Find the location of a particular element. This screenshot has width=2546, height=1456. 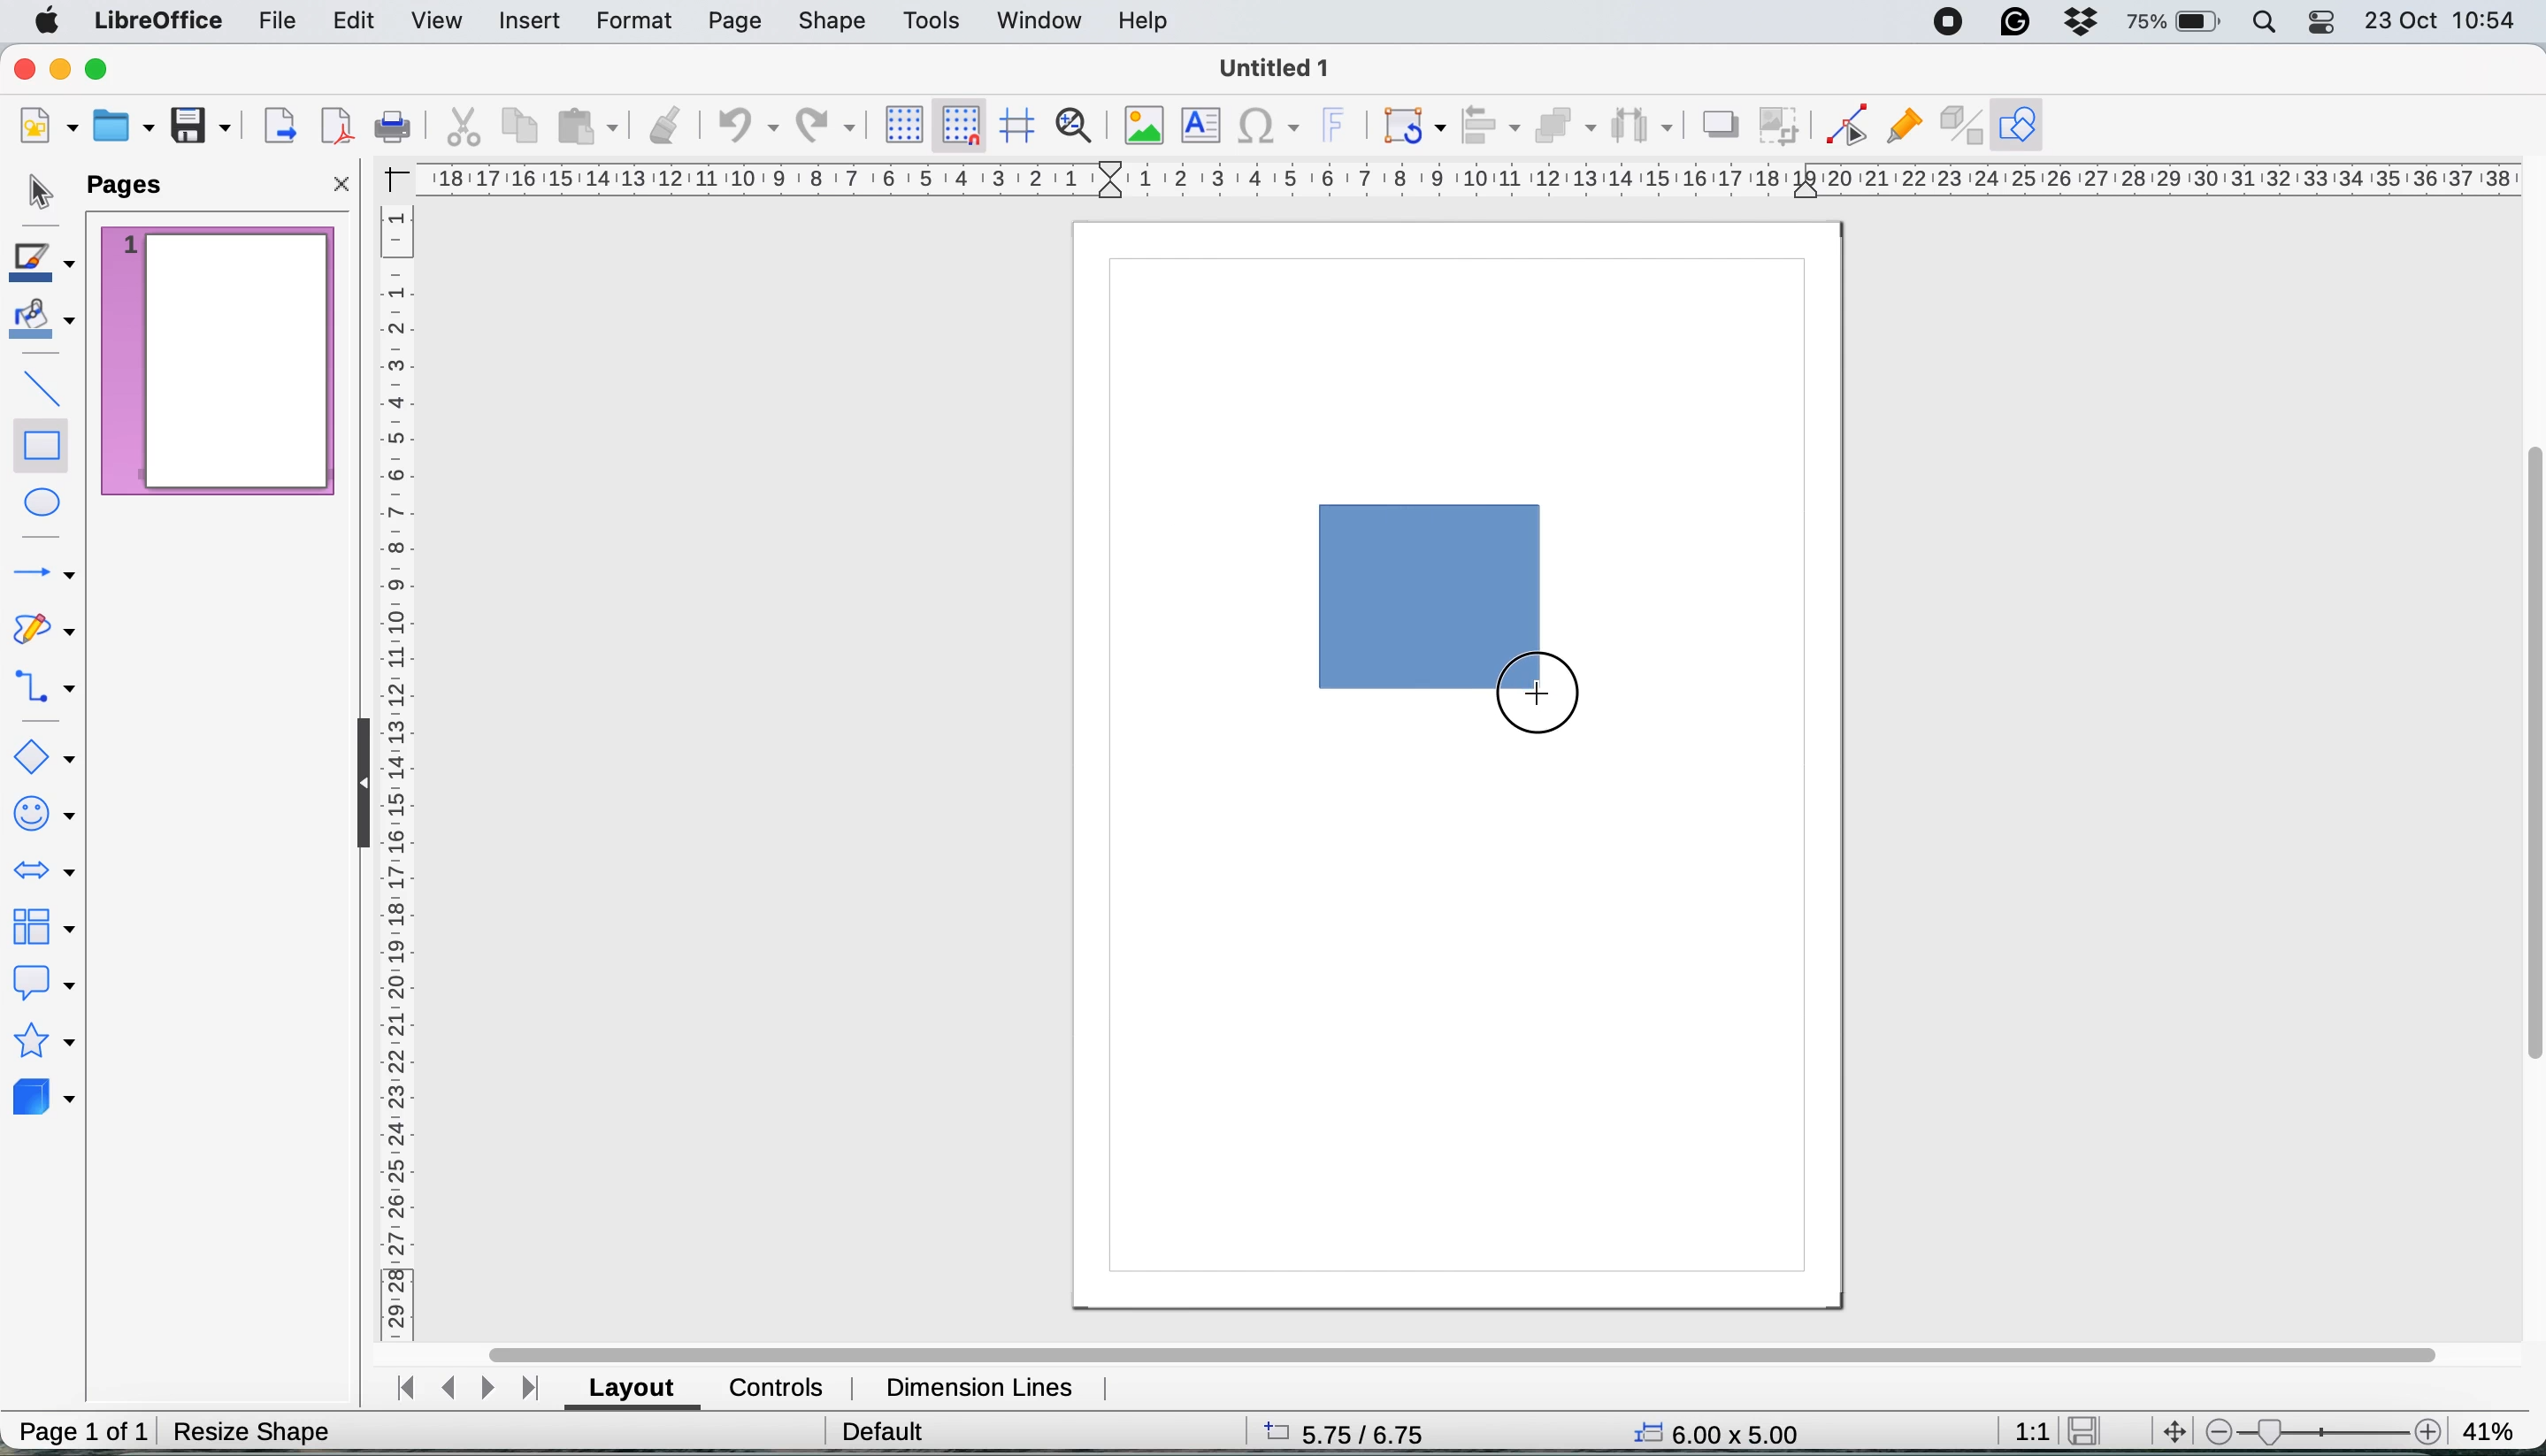

horizontal scroll bar is located at coordinates (1464, 1343).